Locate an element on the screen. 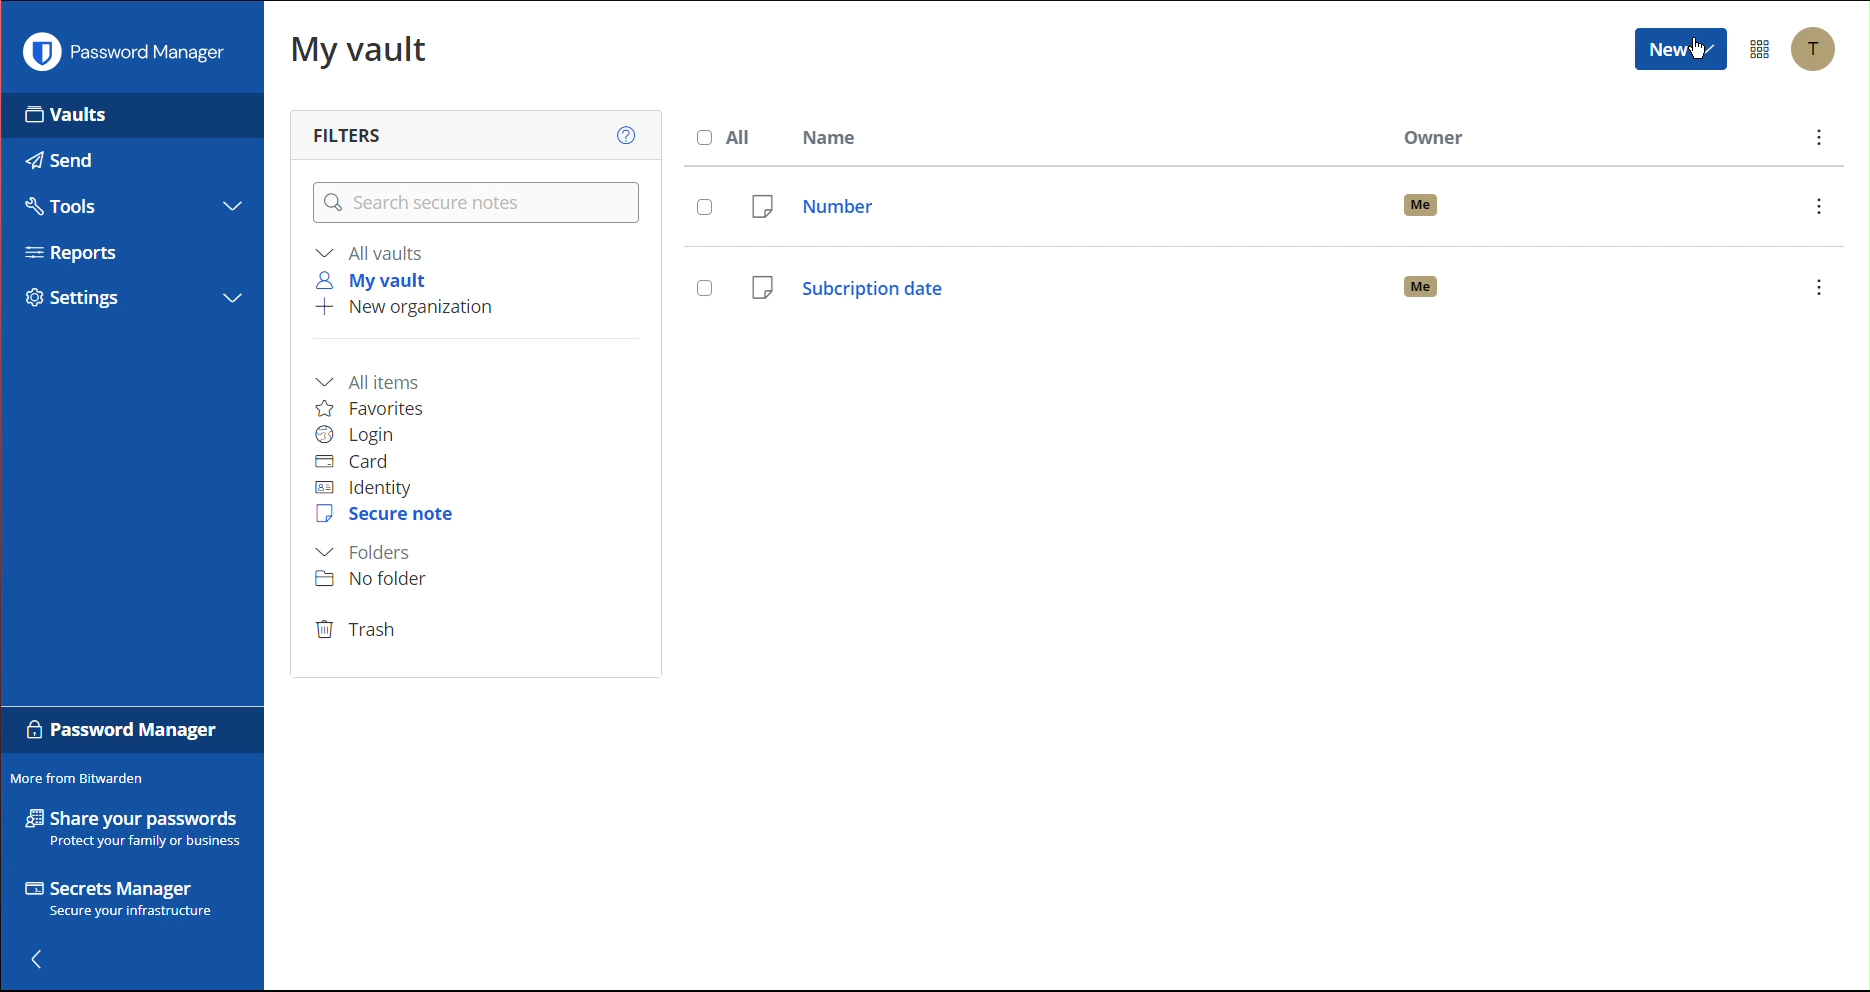 The height and width of the screenshot is (992, 1870). expand/collapse is located at coordinates (232, 299).